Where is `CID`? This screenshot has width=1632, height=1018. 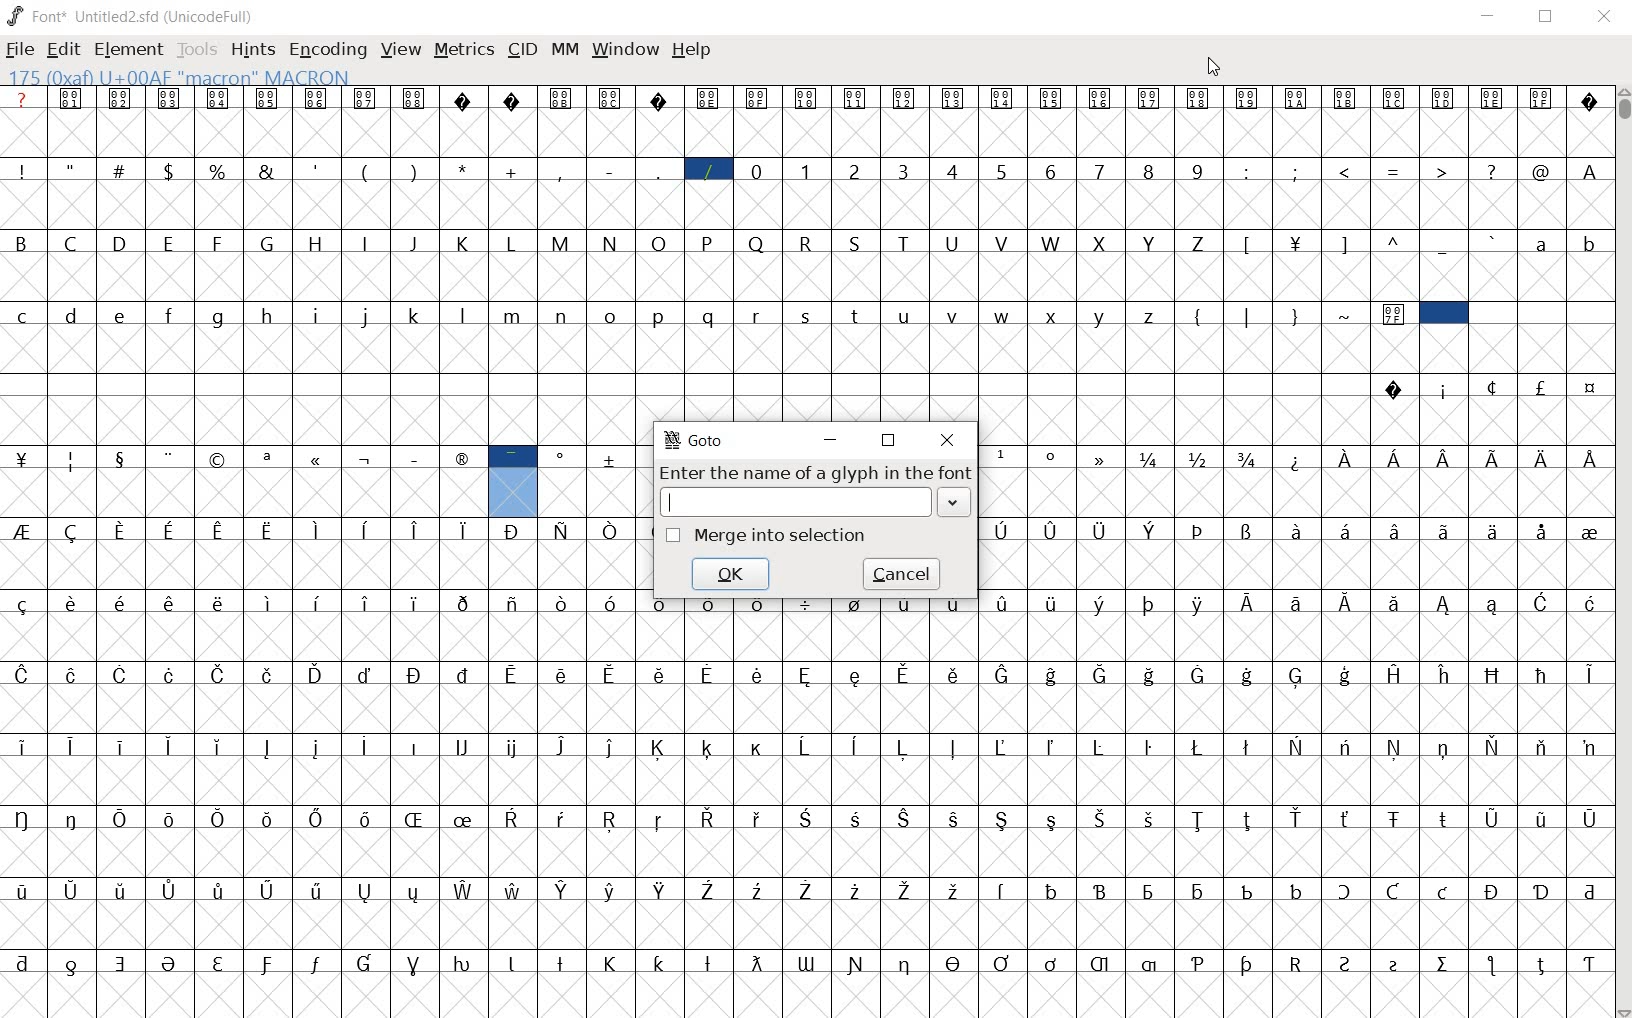
CID is located at coordinates (522, 53).